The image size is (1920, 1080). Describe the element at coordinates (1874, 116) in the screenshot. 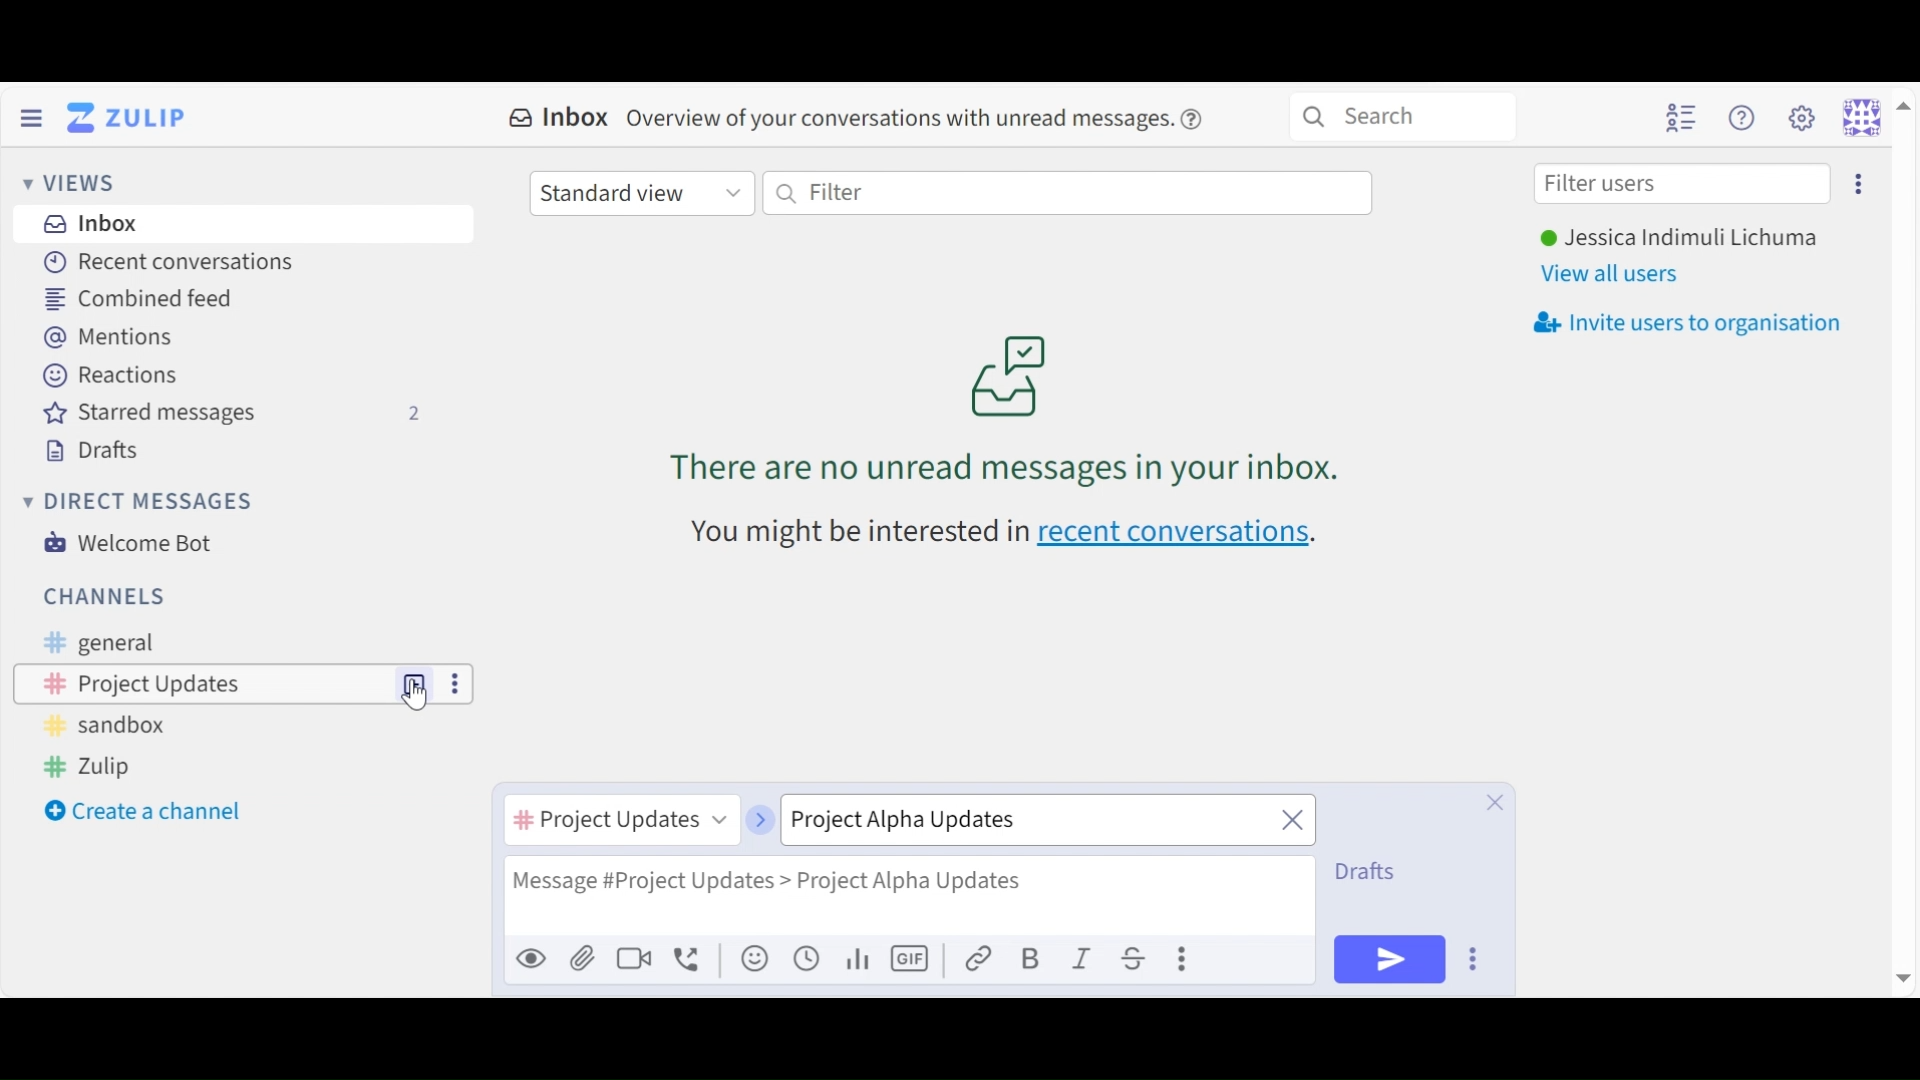

I see `Personal menu` at that location.